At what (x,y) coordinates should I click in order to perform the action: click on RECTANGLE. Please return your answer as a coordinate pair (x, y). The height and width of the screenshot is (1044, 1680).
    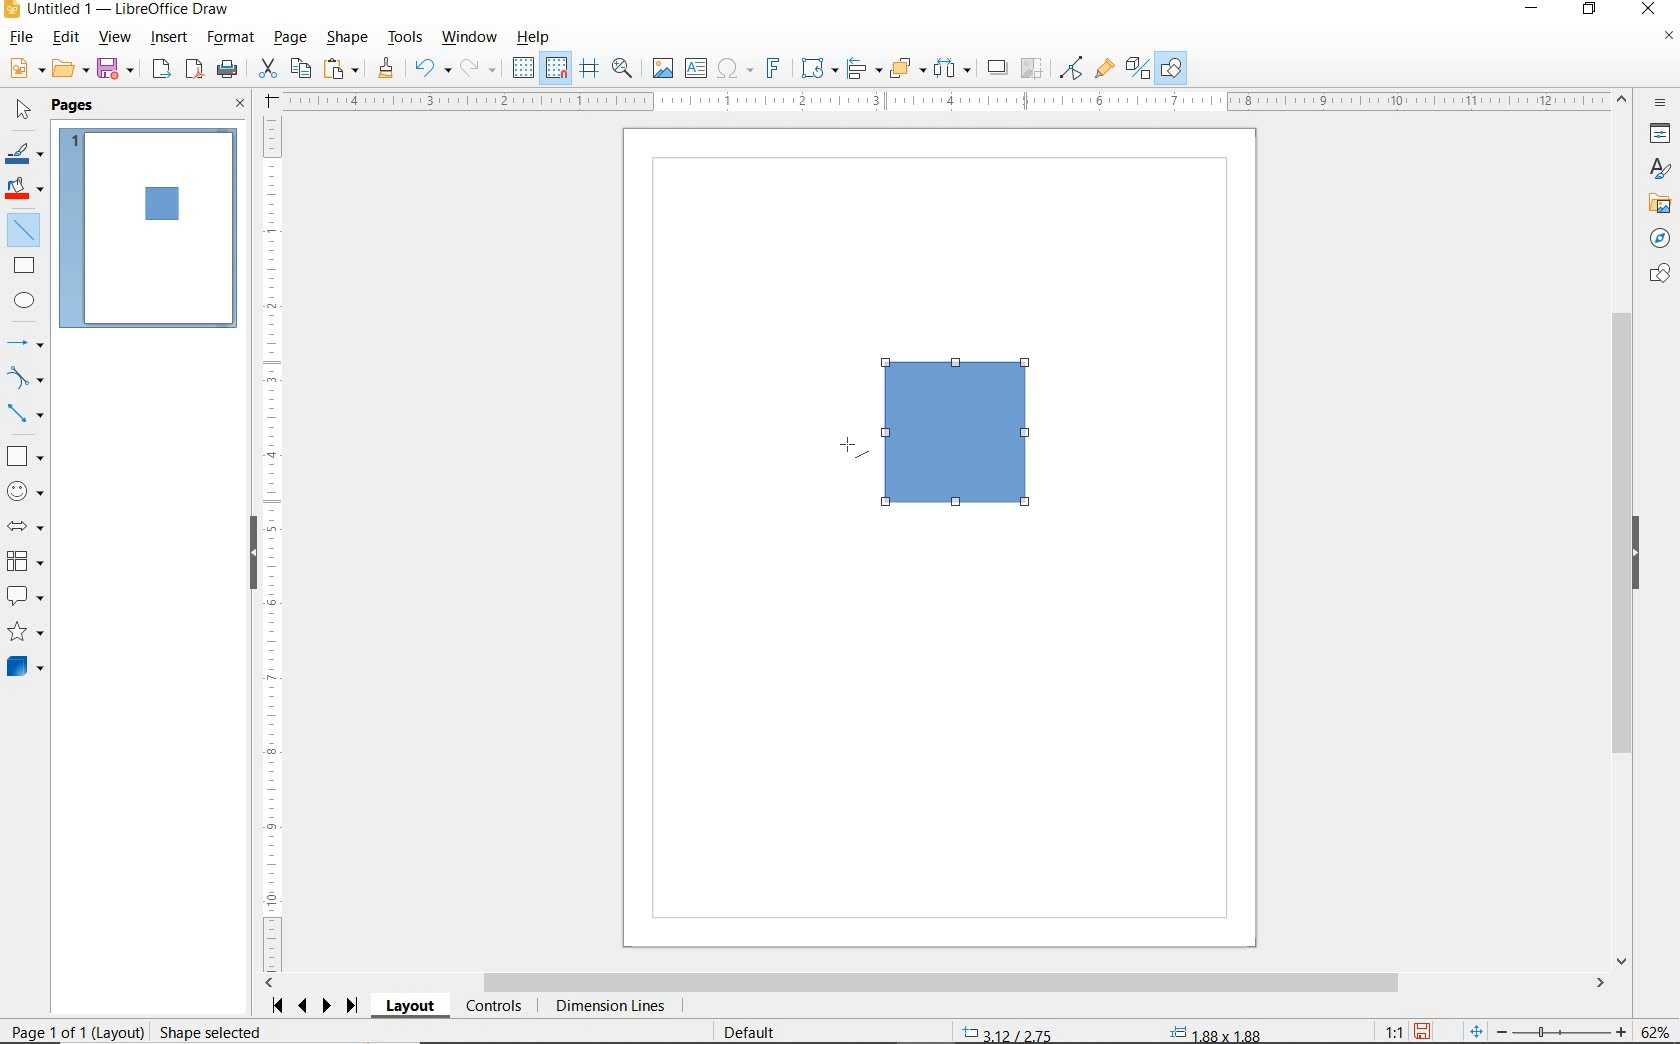
    Looking at the image, I should click on (25, 265).